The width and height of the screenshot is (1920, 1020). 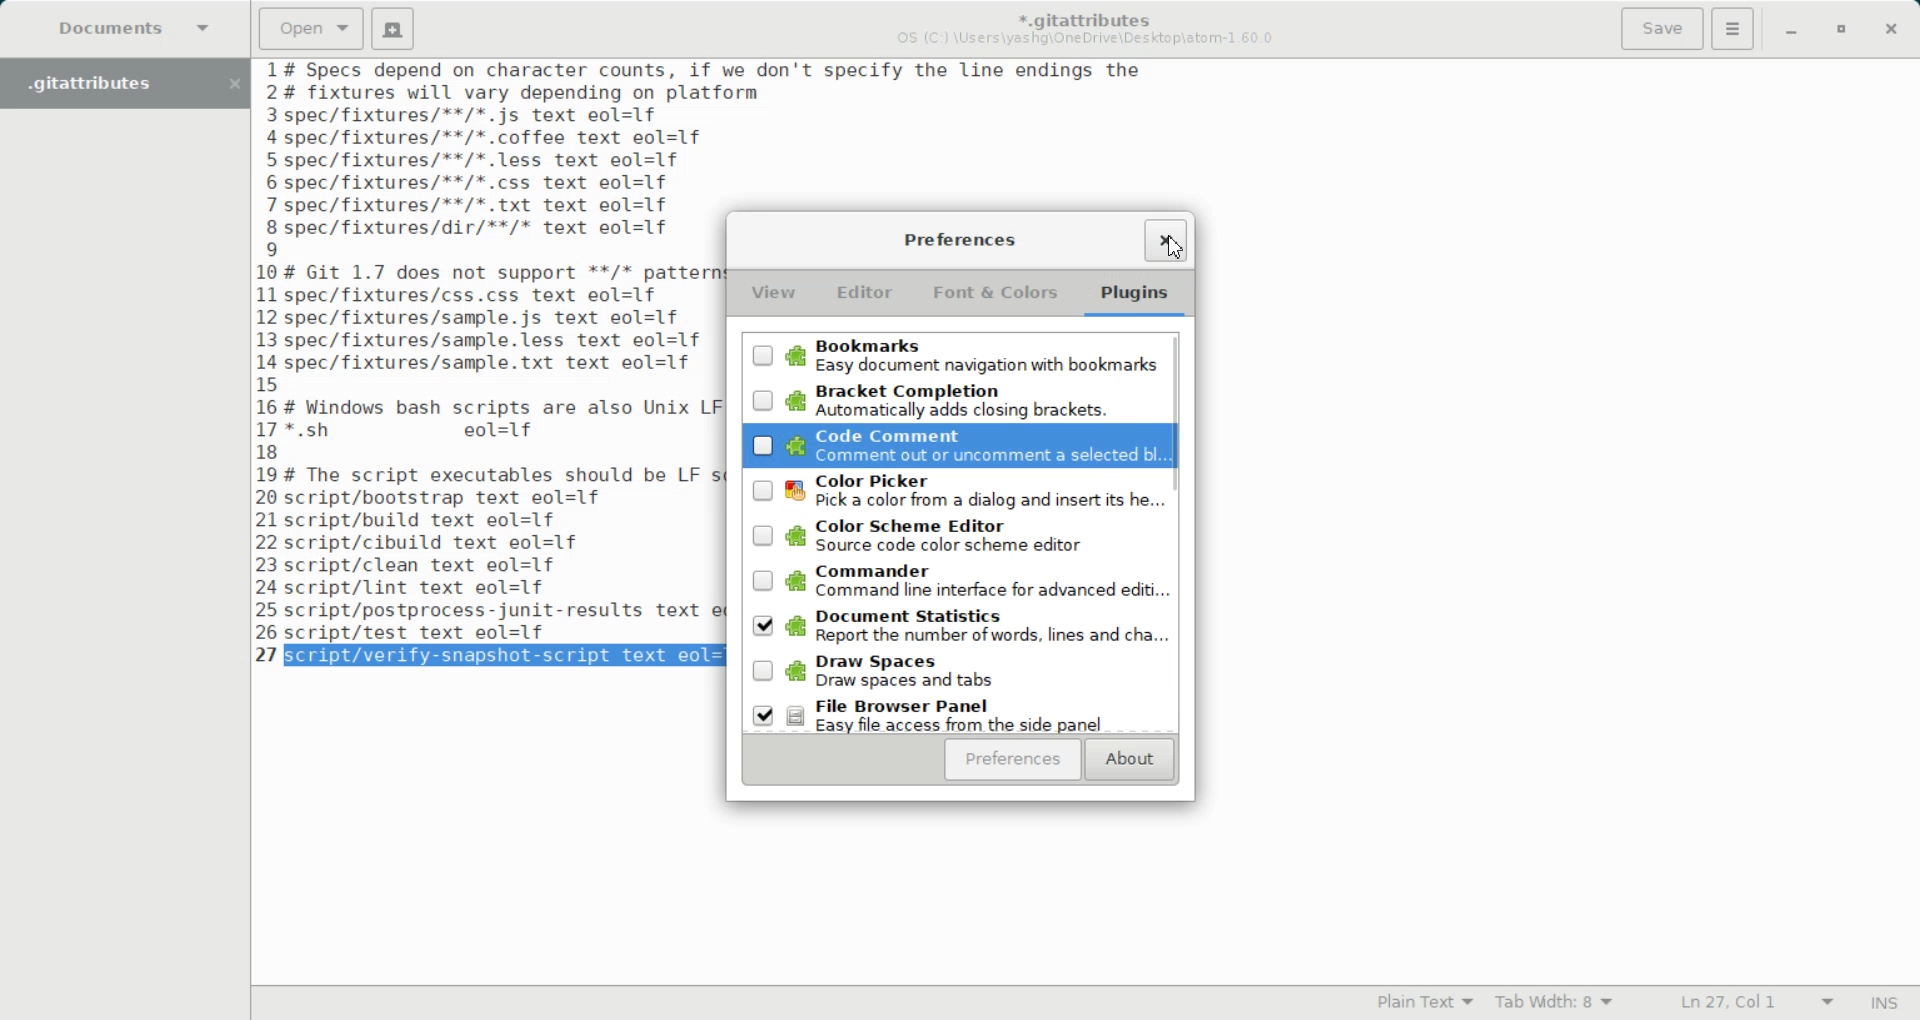 I want to click on Hamburger Settings, so click(x=1733, y=28).